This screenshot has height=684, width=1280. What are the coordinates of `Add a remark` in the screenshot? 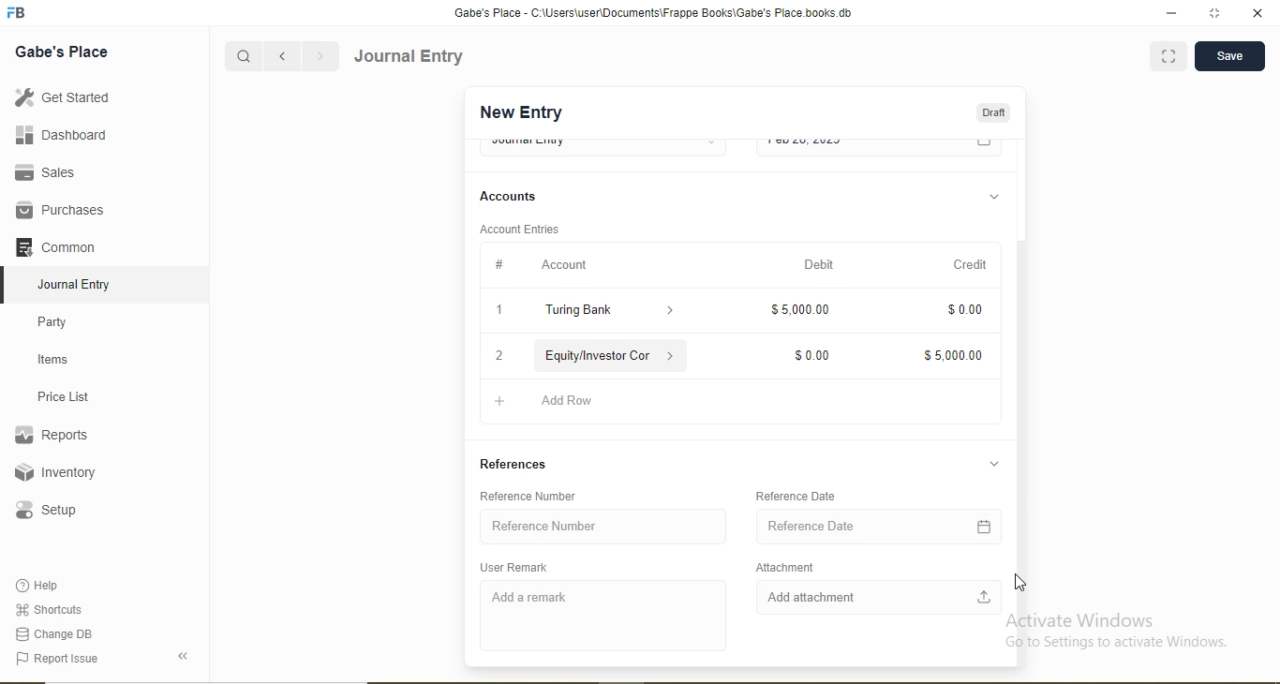 It's located at (530, 598).